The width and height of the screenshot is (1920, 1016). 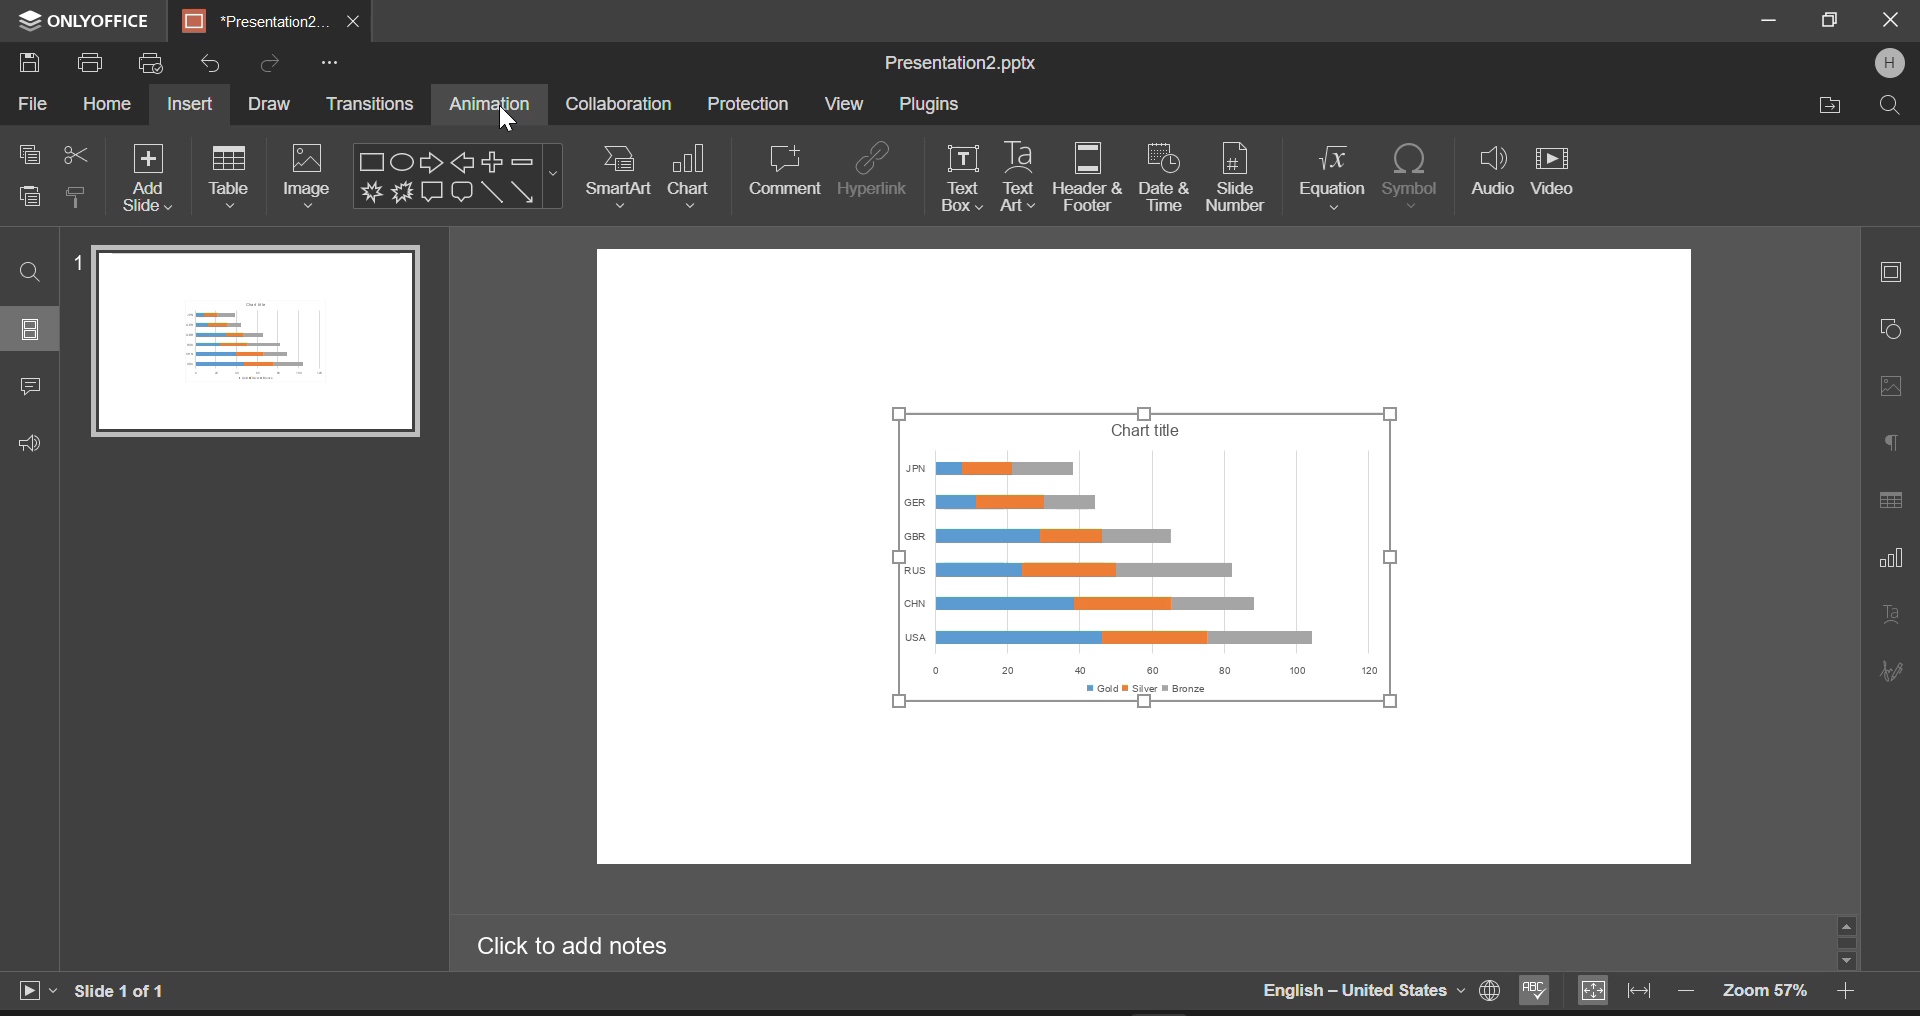 I want to click on Quick print, so click(x=152, y=65).